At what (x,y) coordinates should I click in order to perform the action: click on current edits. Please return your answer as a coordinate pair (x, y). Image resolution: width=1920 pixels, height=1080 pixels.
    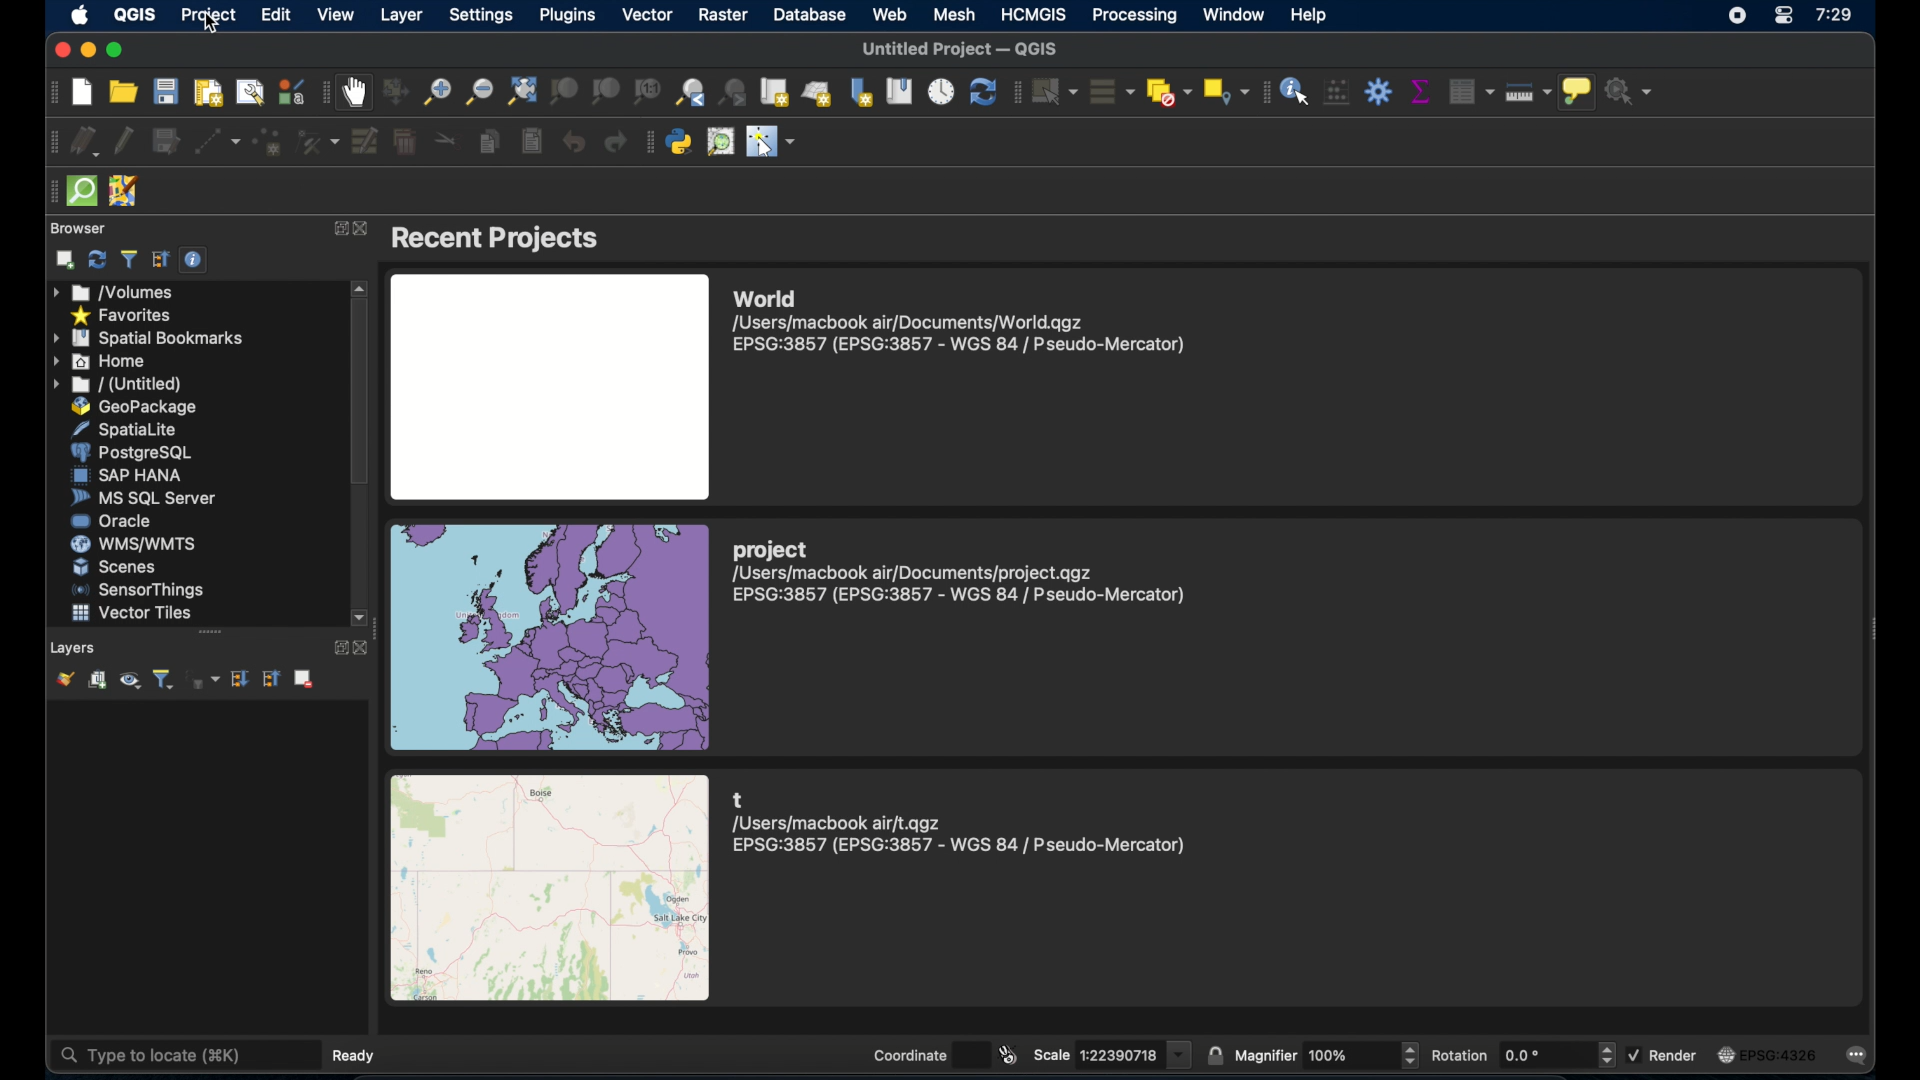
    Looking at the image, I should click on (87, 142).